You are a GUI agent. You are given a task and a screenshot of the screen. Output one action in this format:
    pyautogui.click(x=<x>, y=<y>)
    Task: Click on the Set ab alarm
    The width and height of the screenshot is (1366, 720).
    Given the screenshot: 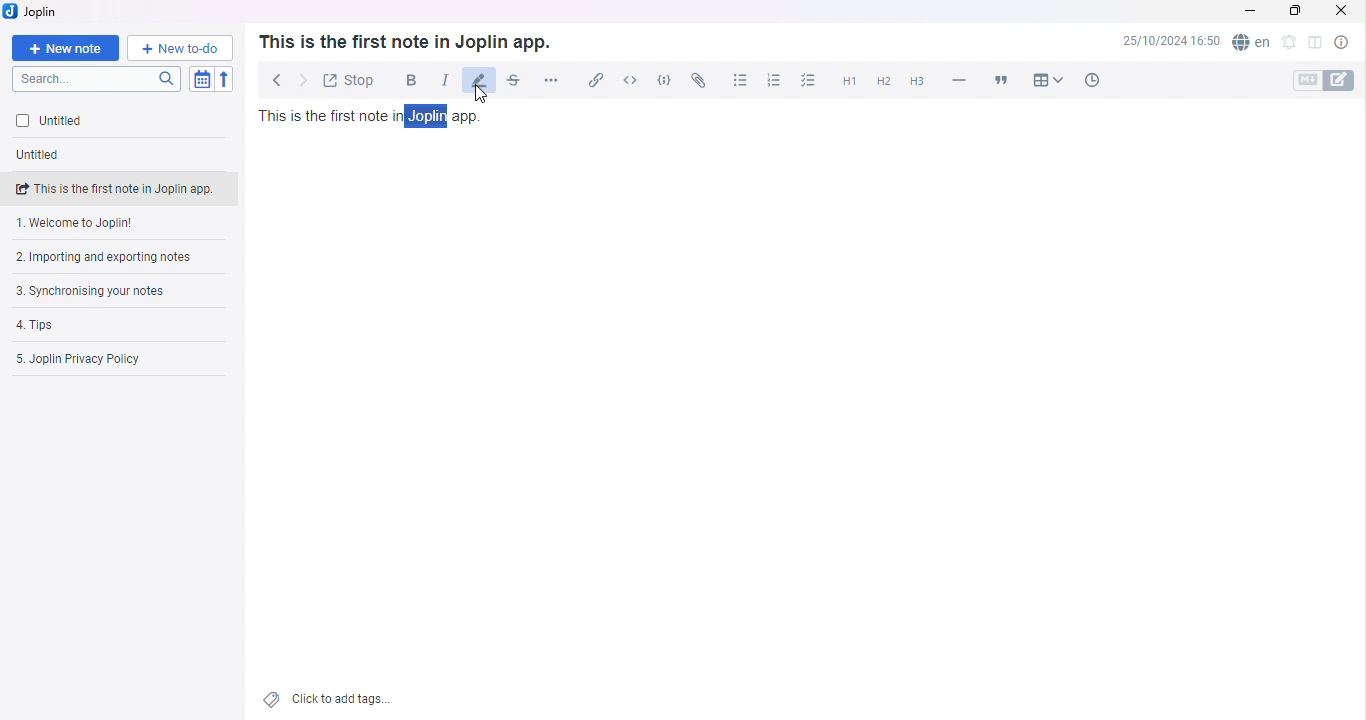 What is the action you would take?
    pyautogui.click(x=1288, y=44)
    